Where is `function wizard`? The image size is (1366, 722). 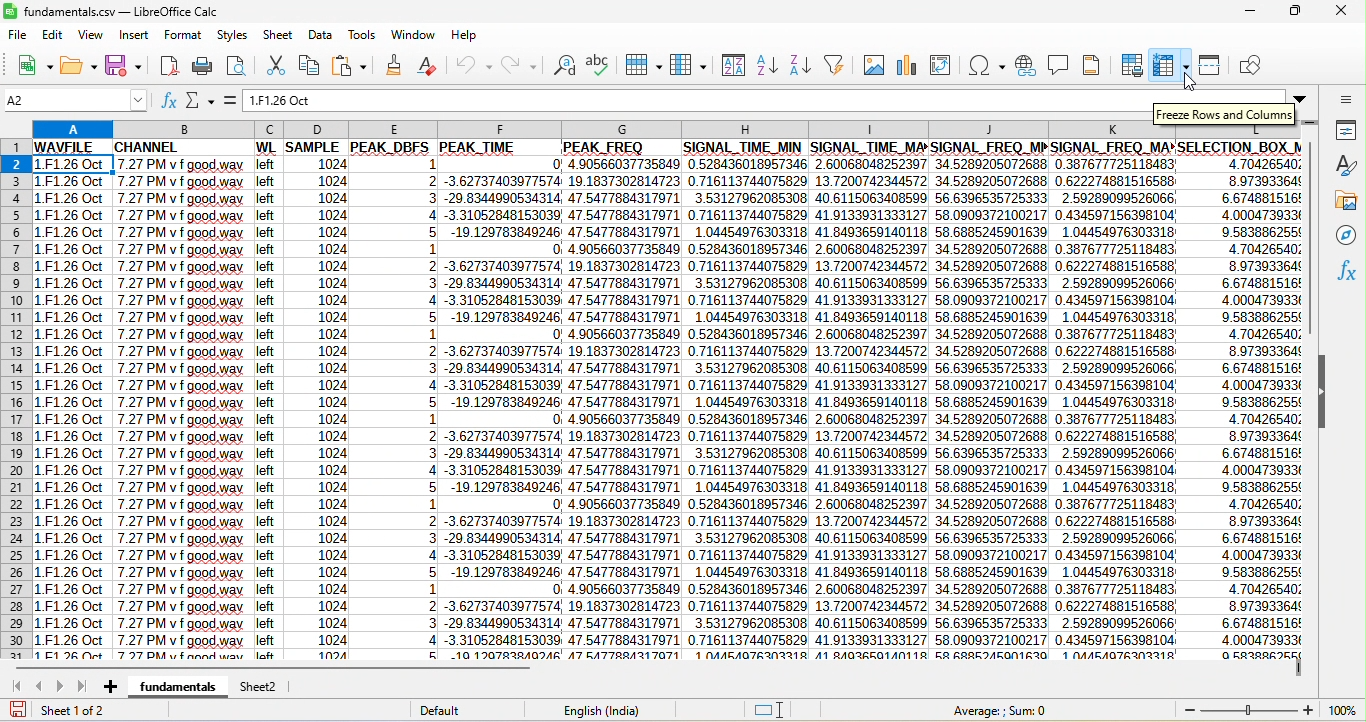
function wizard is located at coordinates (170, 102).